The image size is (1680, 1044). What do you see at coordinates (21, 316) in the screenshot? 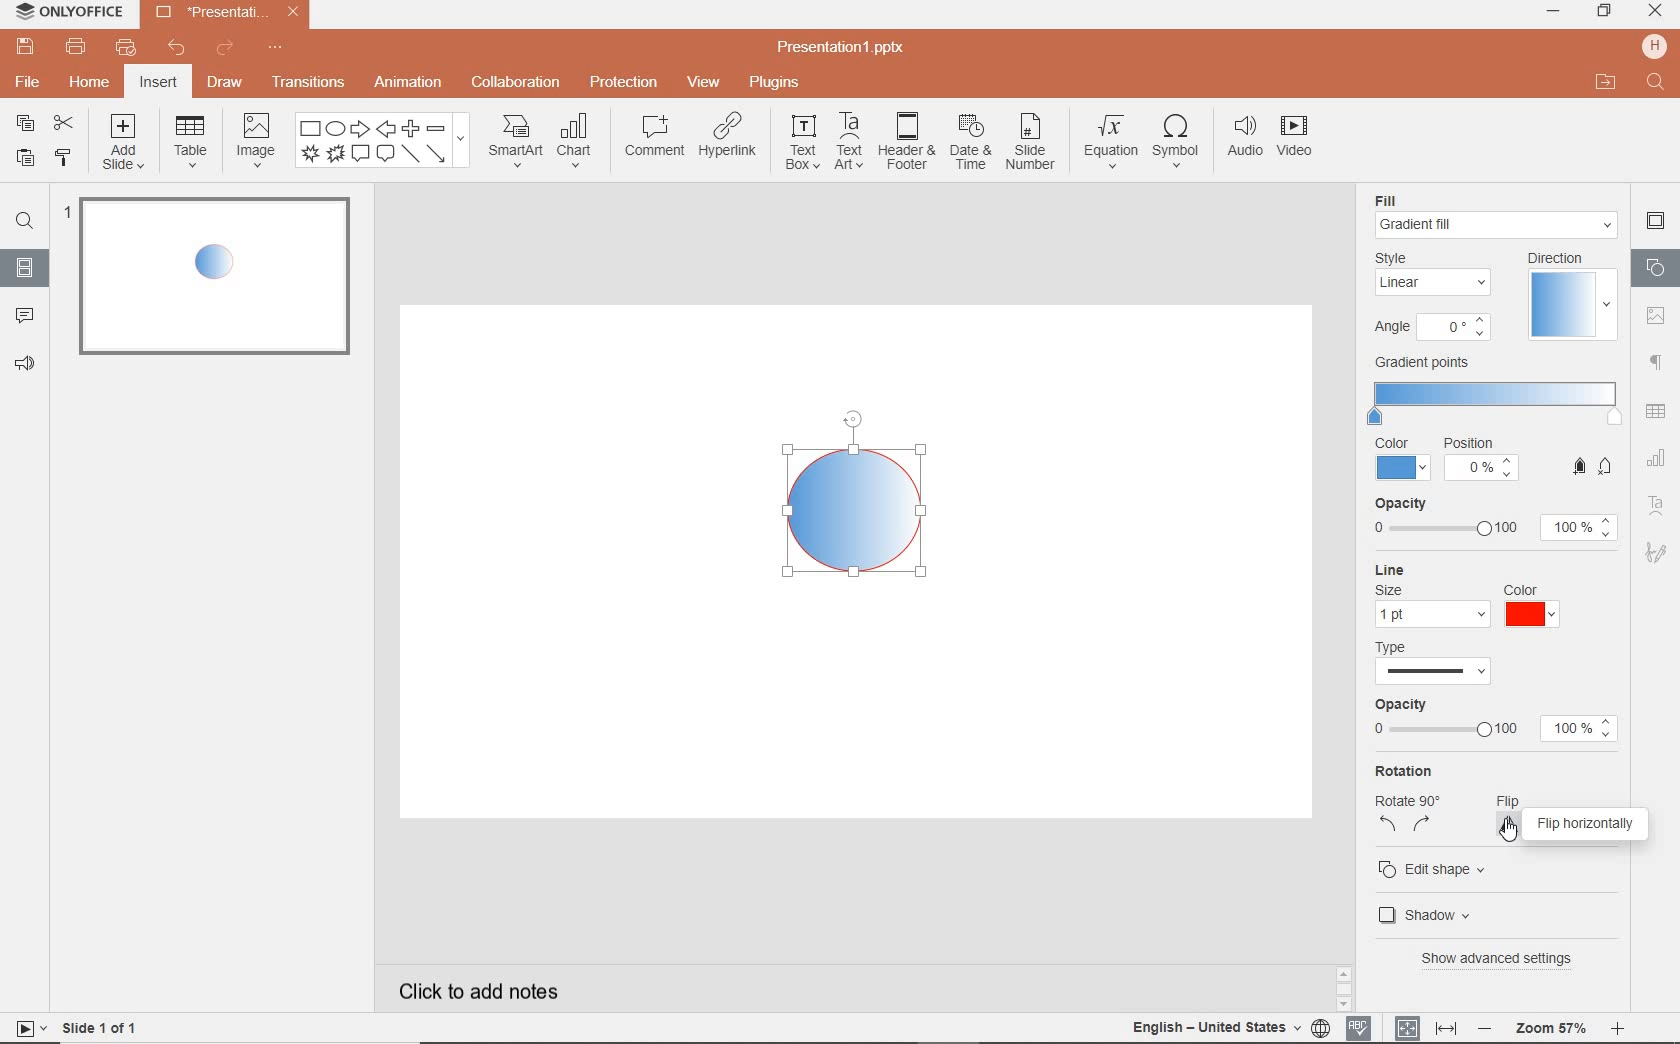
I see `comment` at bounding box center [21, 316].